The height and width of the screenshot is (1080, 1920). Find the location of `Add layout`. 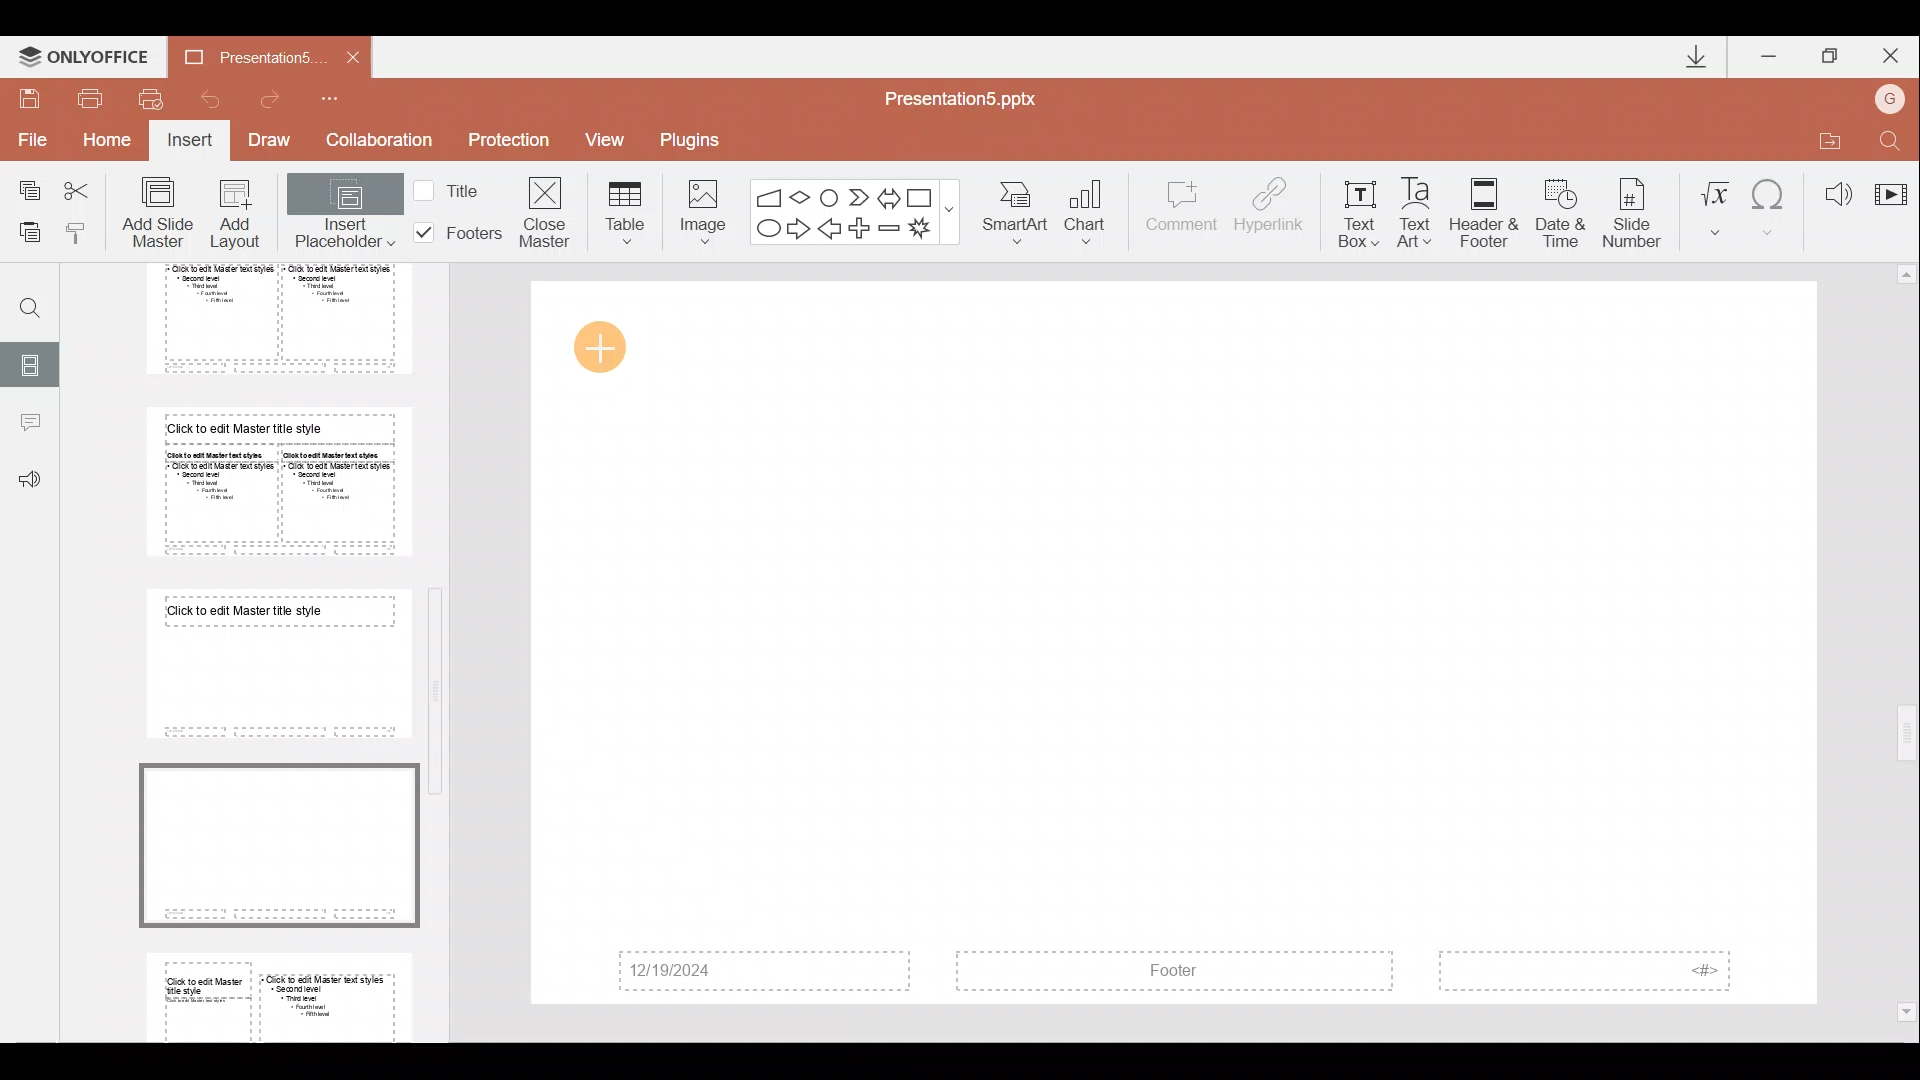

Add layout is located at coordinates (236, 218).